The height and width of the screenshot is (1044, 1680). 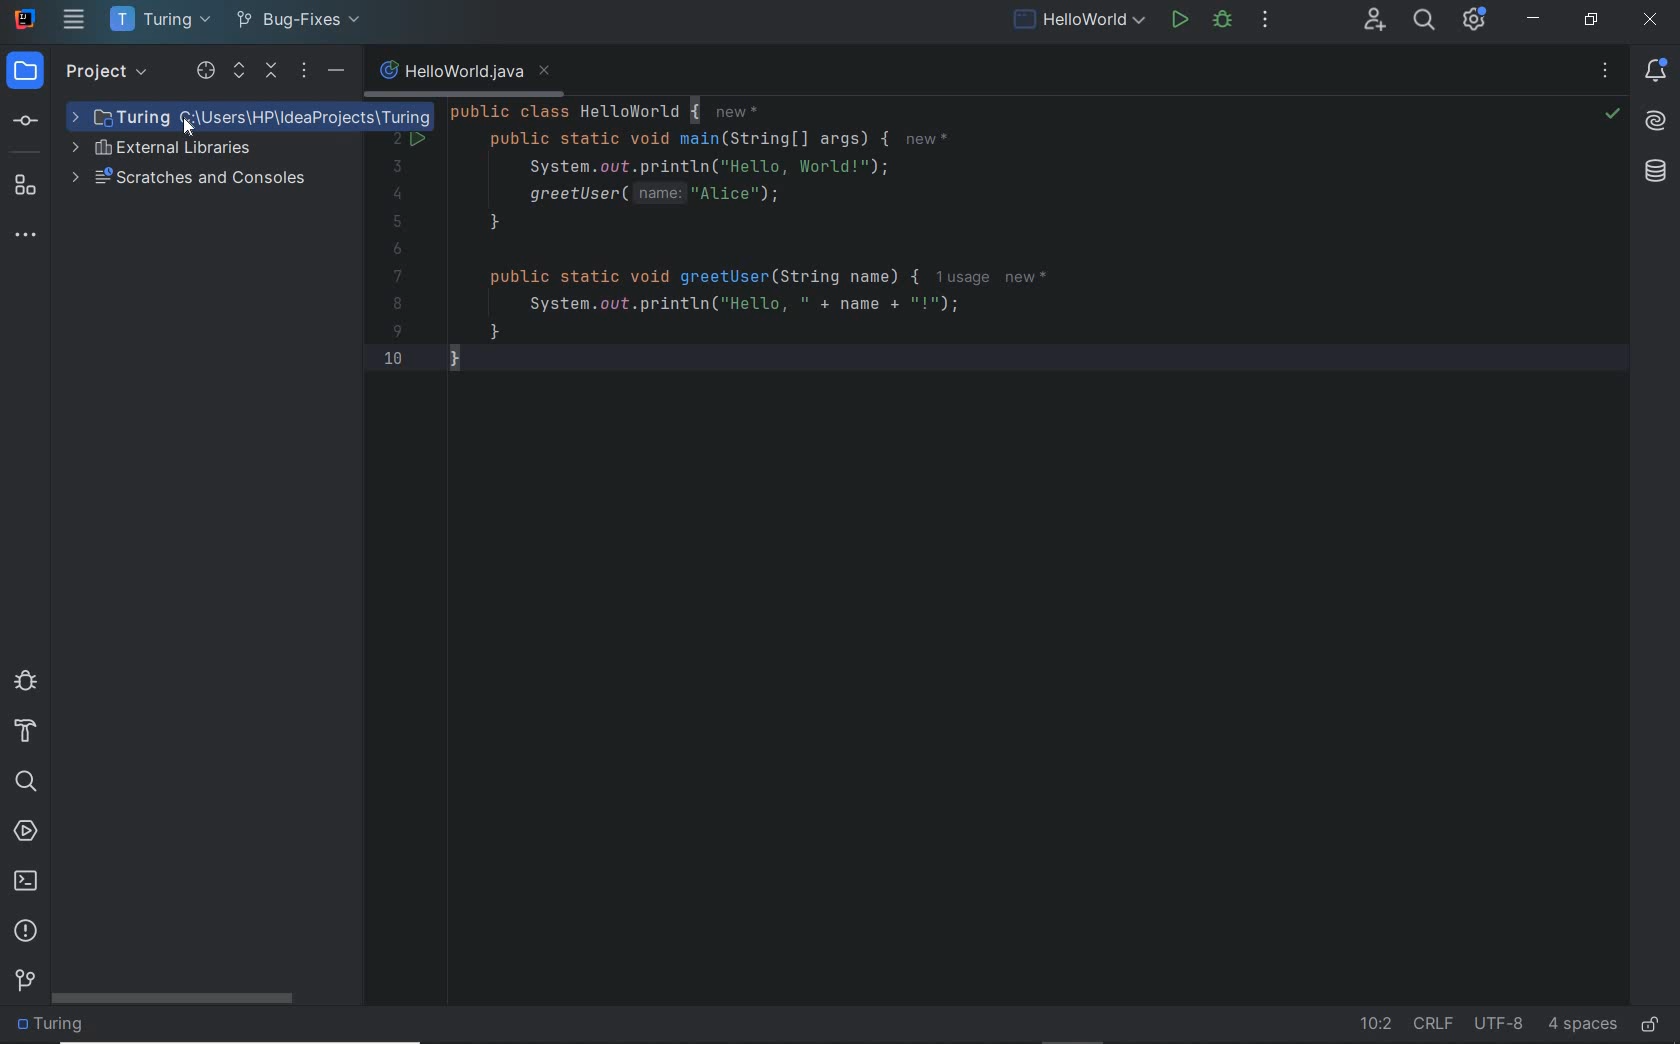 I want to click on 2, so click(x=398, y=140).